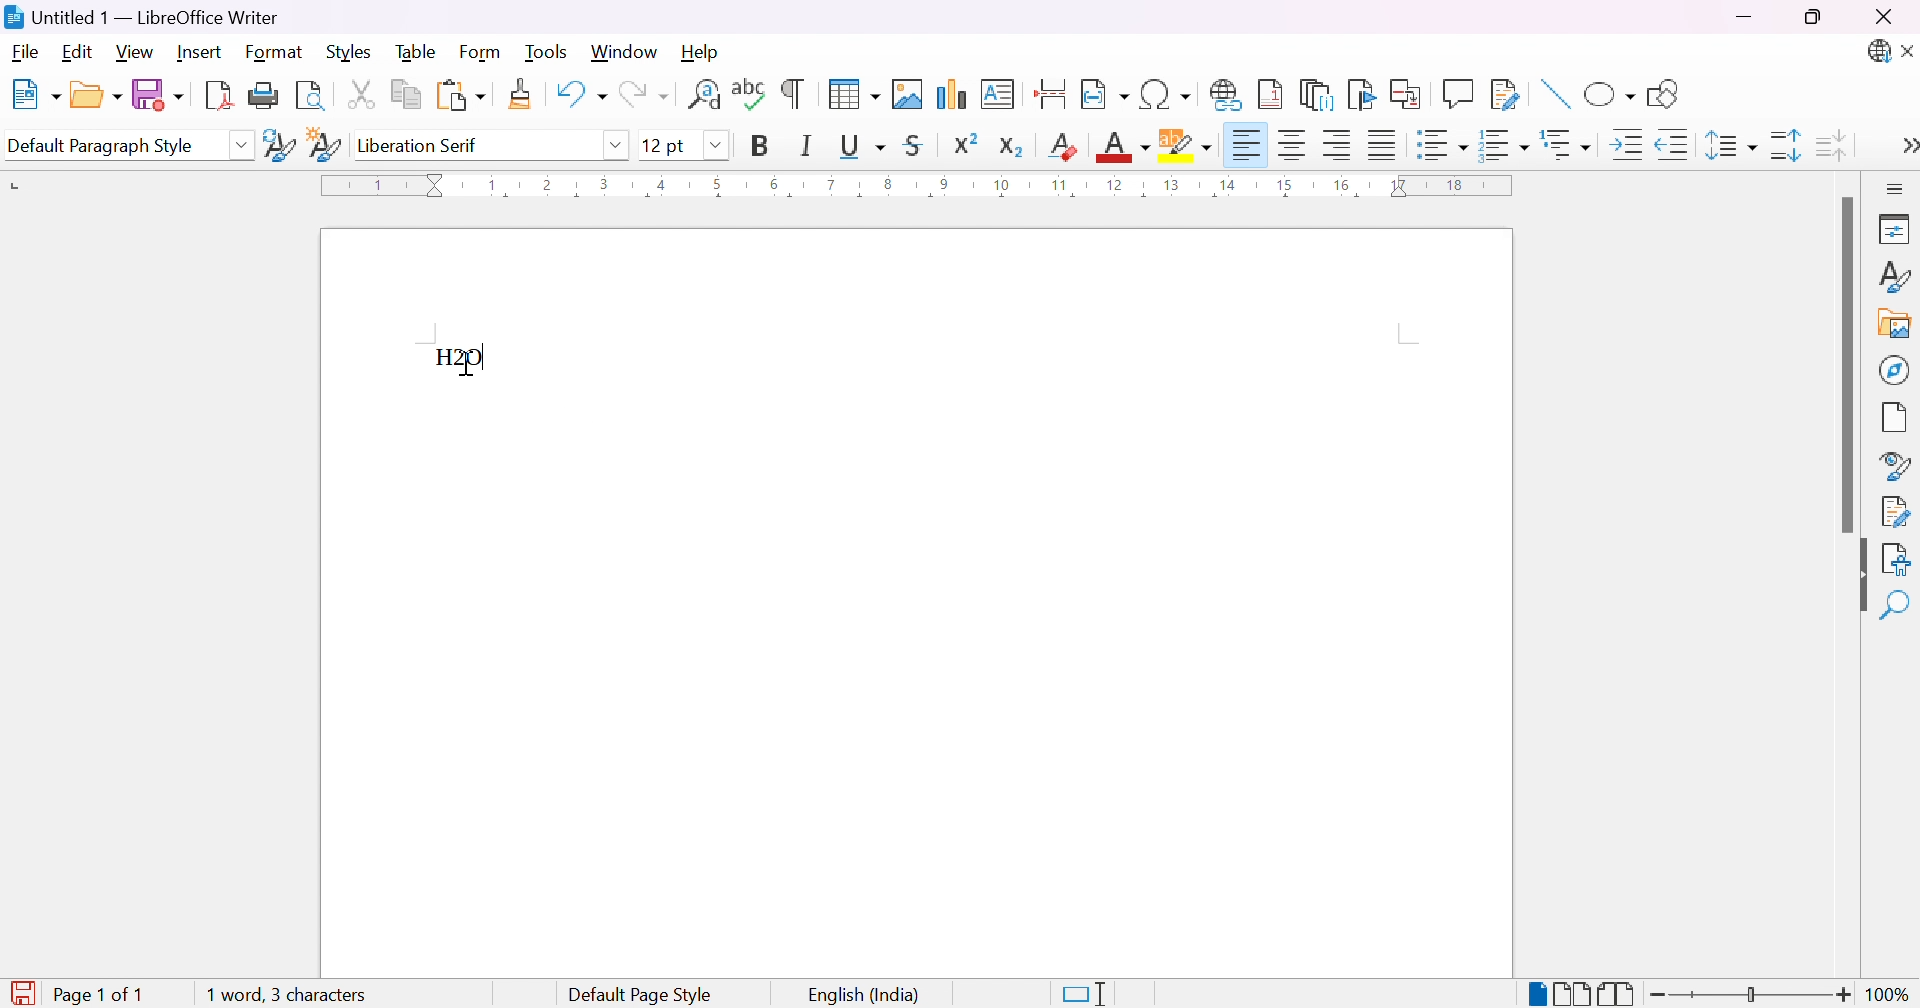 The image size is (1920, 1008). Describe the element at coordinates (1553, 96) in the screenshot. I see `Insert line` at that location.